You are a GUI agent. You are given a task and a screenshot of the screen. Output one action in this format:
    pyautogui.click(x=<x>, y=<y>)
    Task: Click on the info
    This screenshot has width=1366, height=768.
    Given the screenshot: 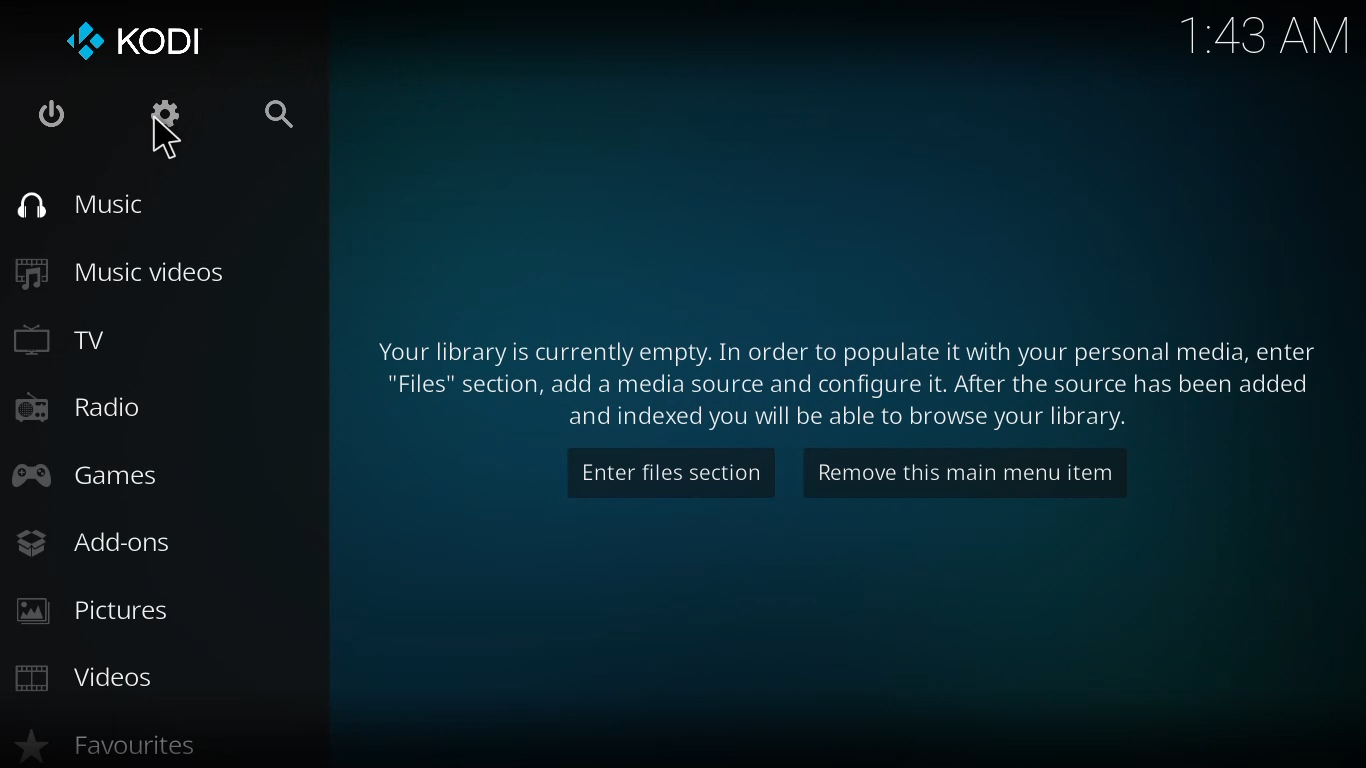 What is the action you would take?
    pyautogui.click(x=849, y=383)
    